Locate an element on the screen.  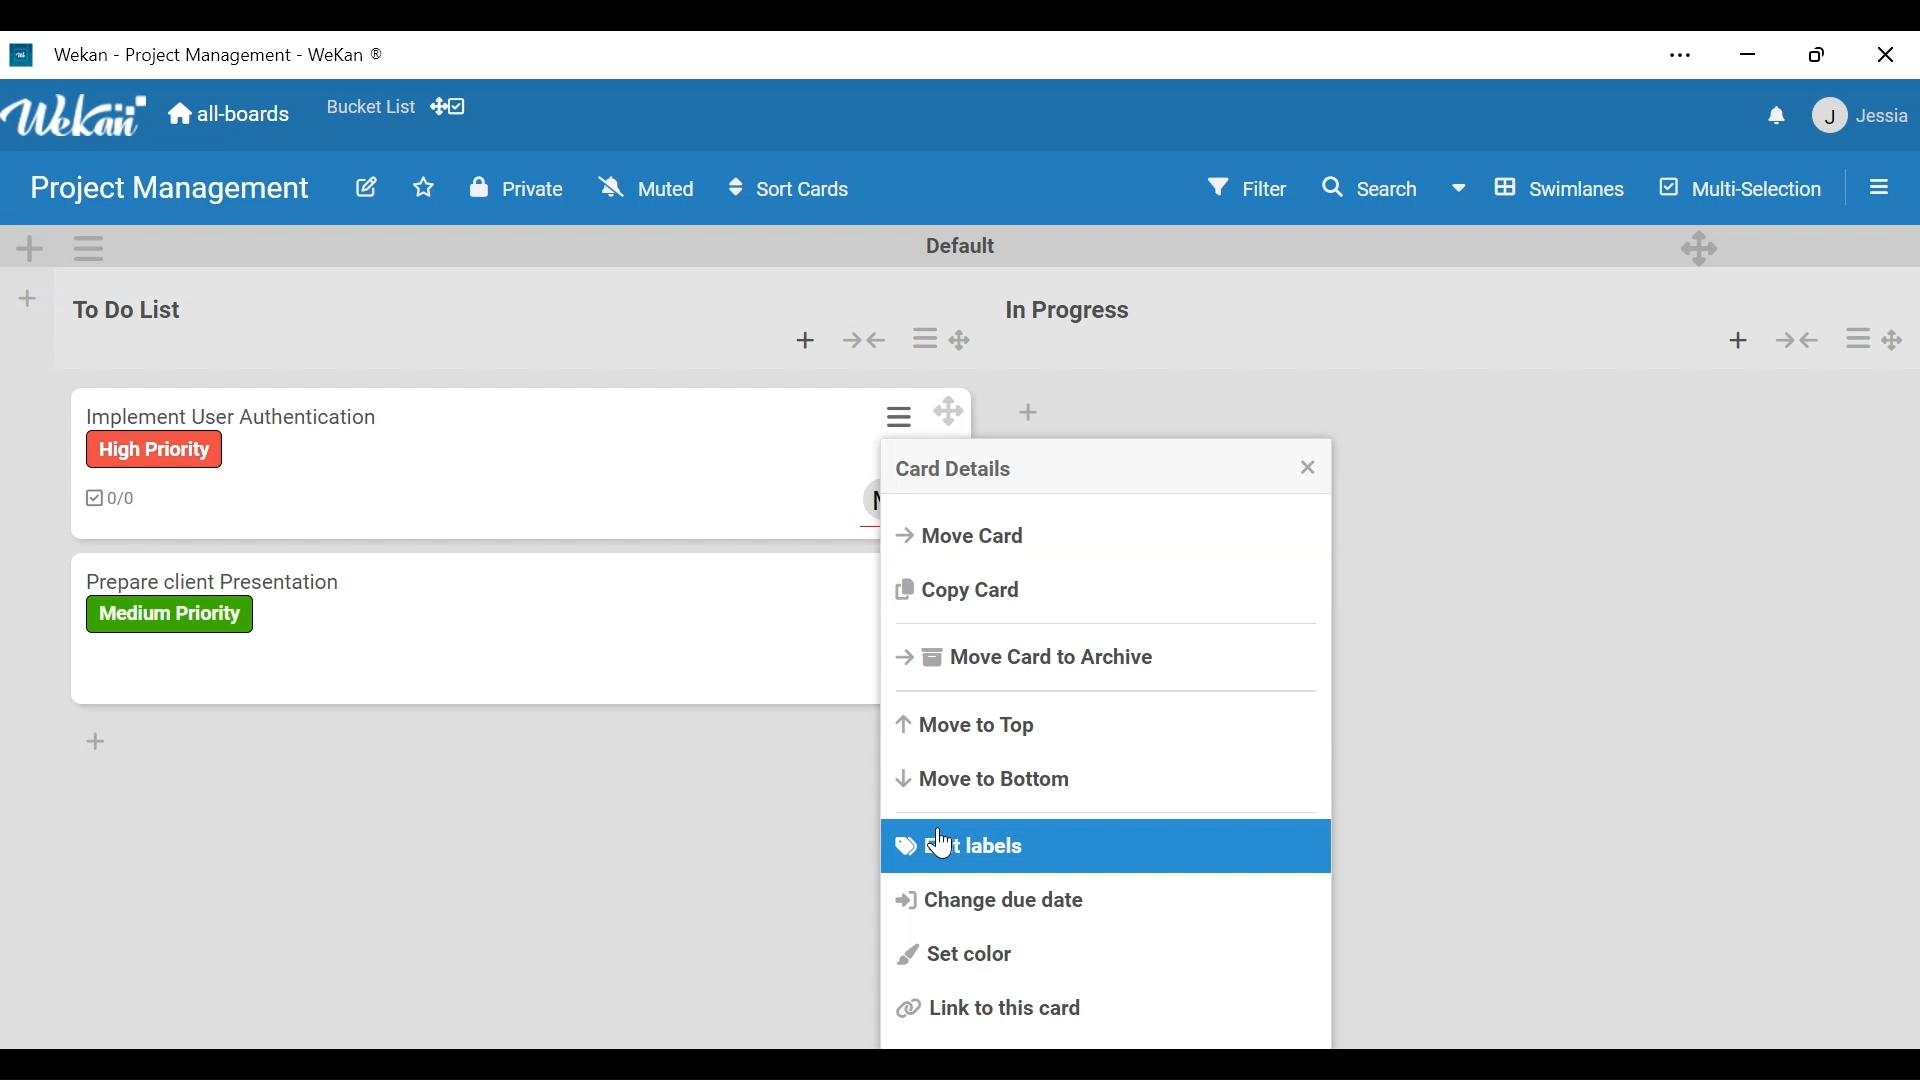
Number of checklists is located at coordinates (114, 498).